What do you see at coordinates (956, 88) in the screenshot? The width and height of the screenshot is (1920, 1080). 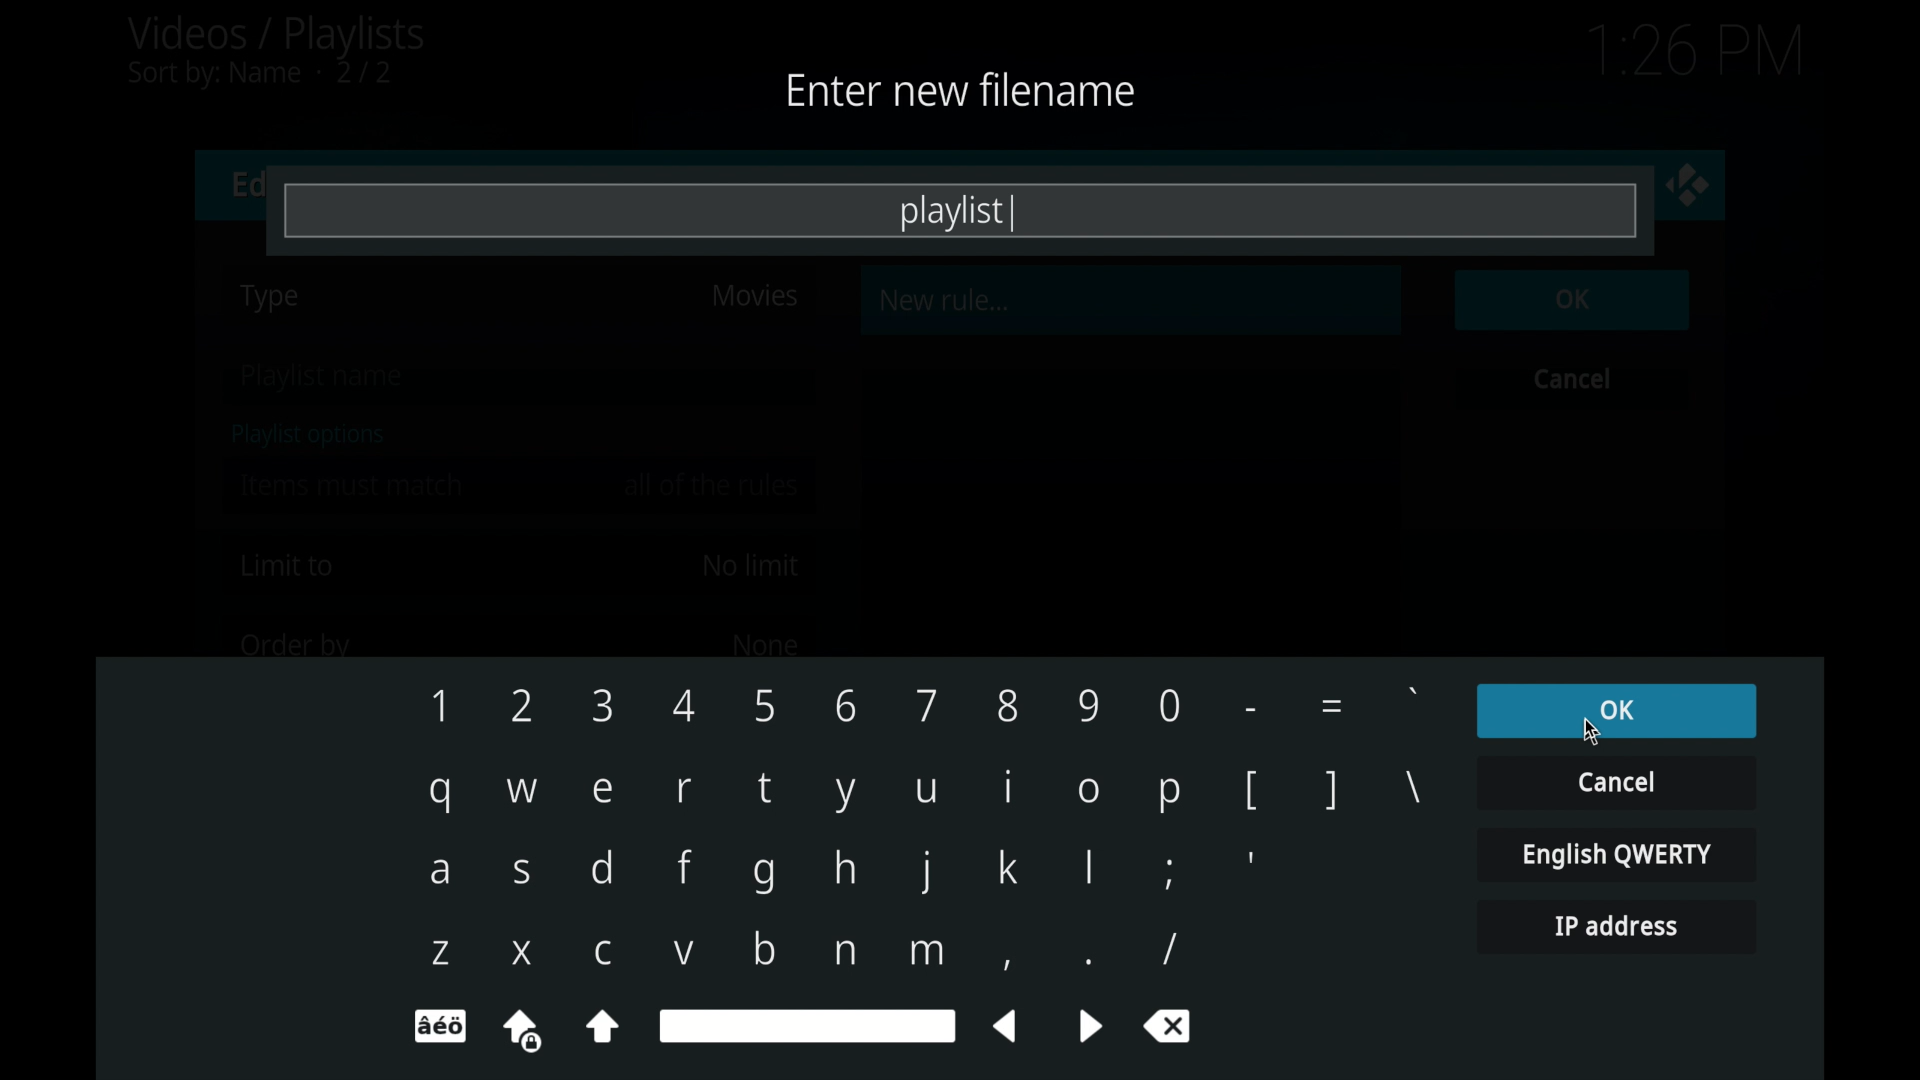 I see `enter new filename` at bounding box center [956, 88].